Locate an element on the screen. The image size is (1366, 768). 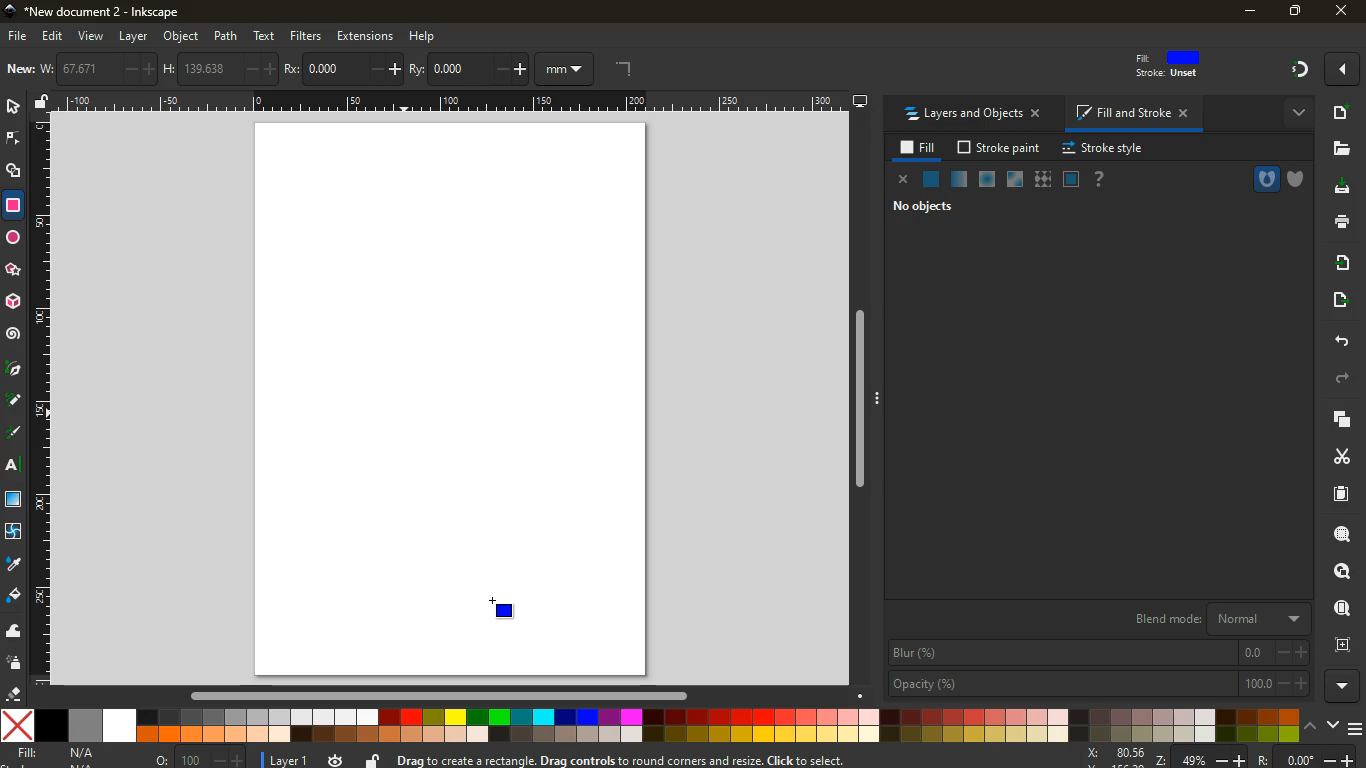
unlock is located at coordinates (374, 760).